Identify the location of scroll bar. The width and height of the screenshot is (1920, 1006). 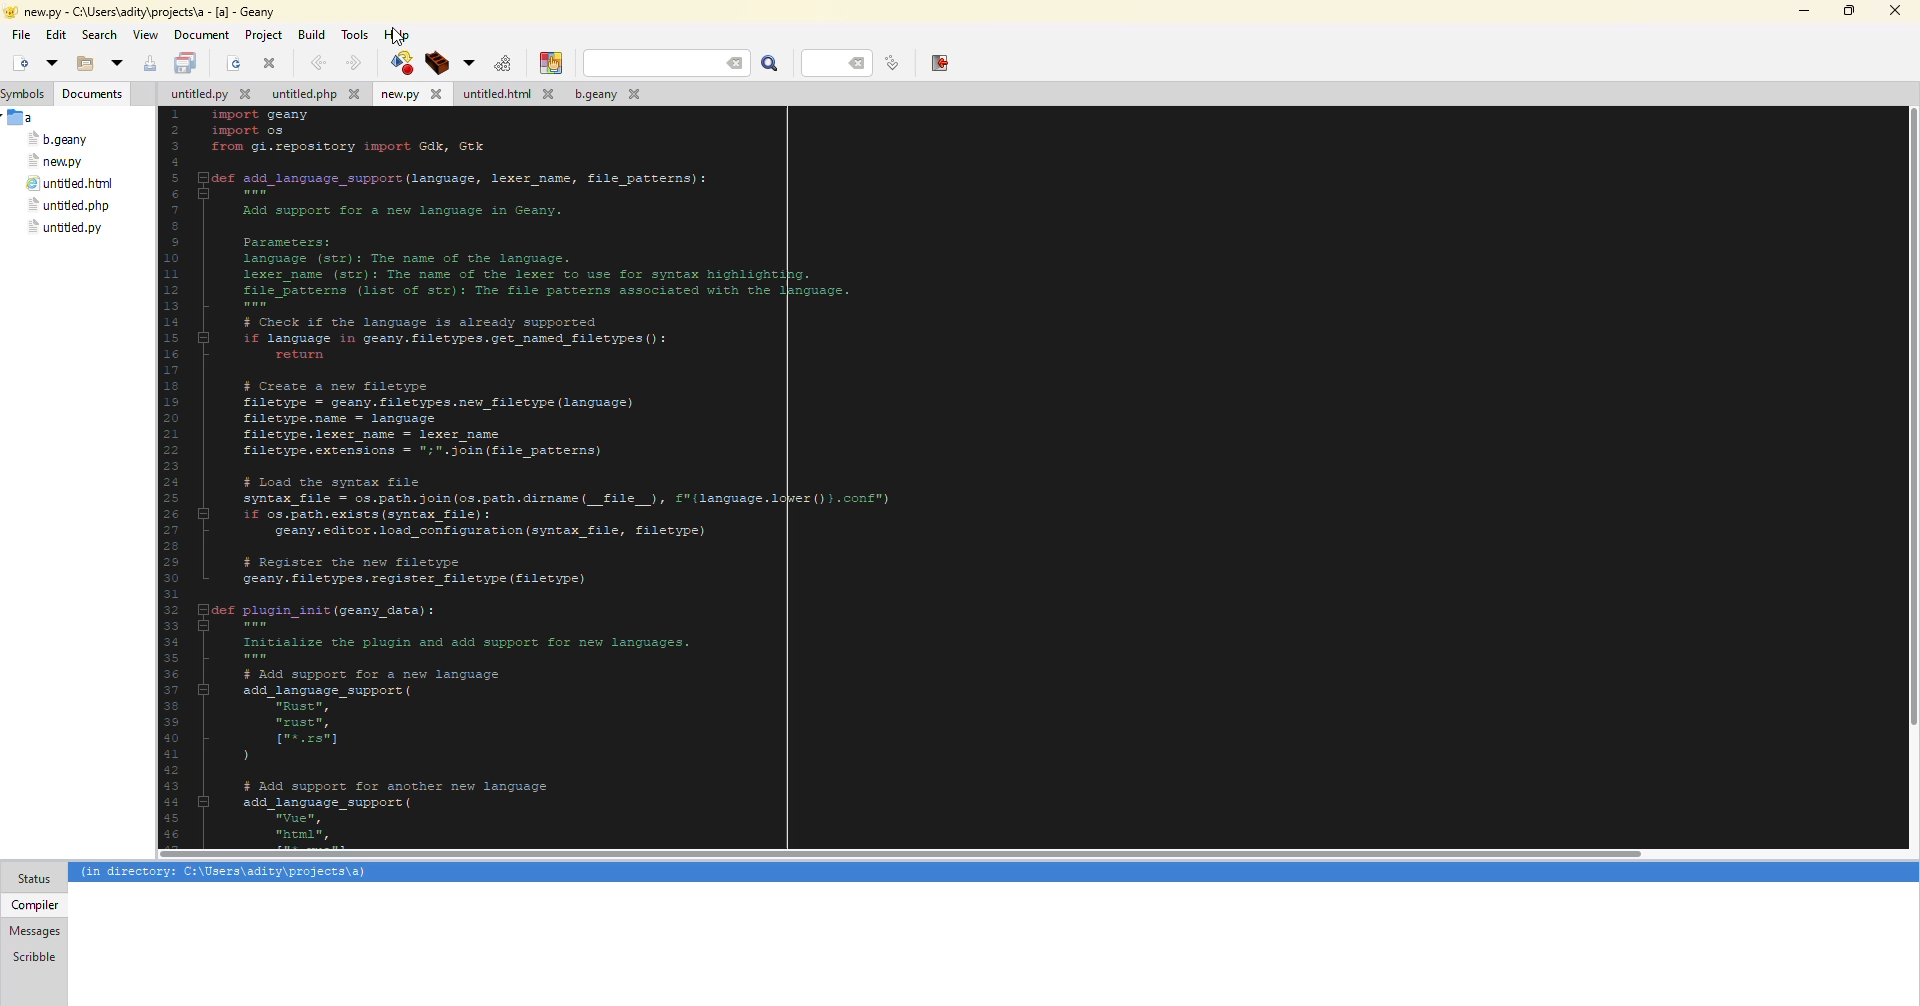
(1914, 429).